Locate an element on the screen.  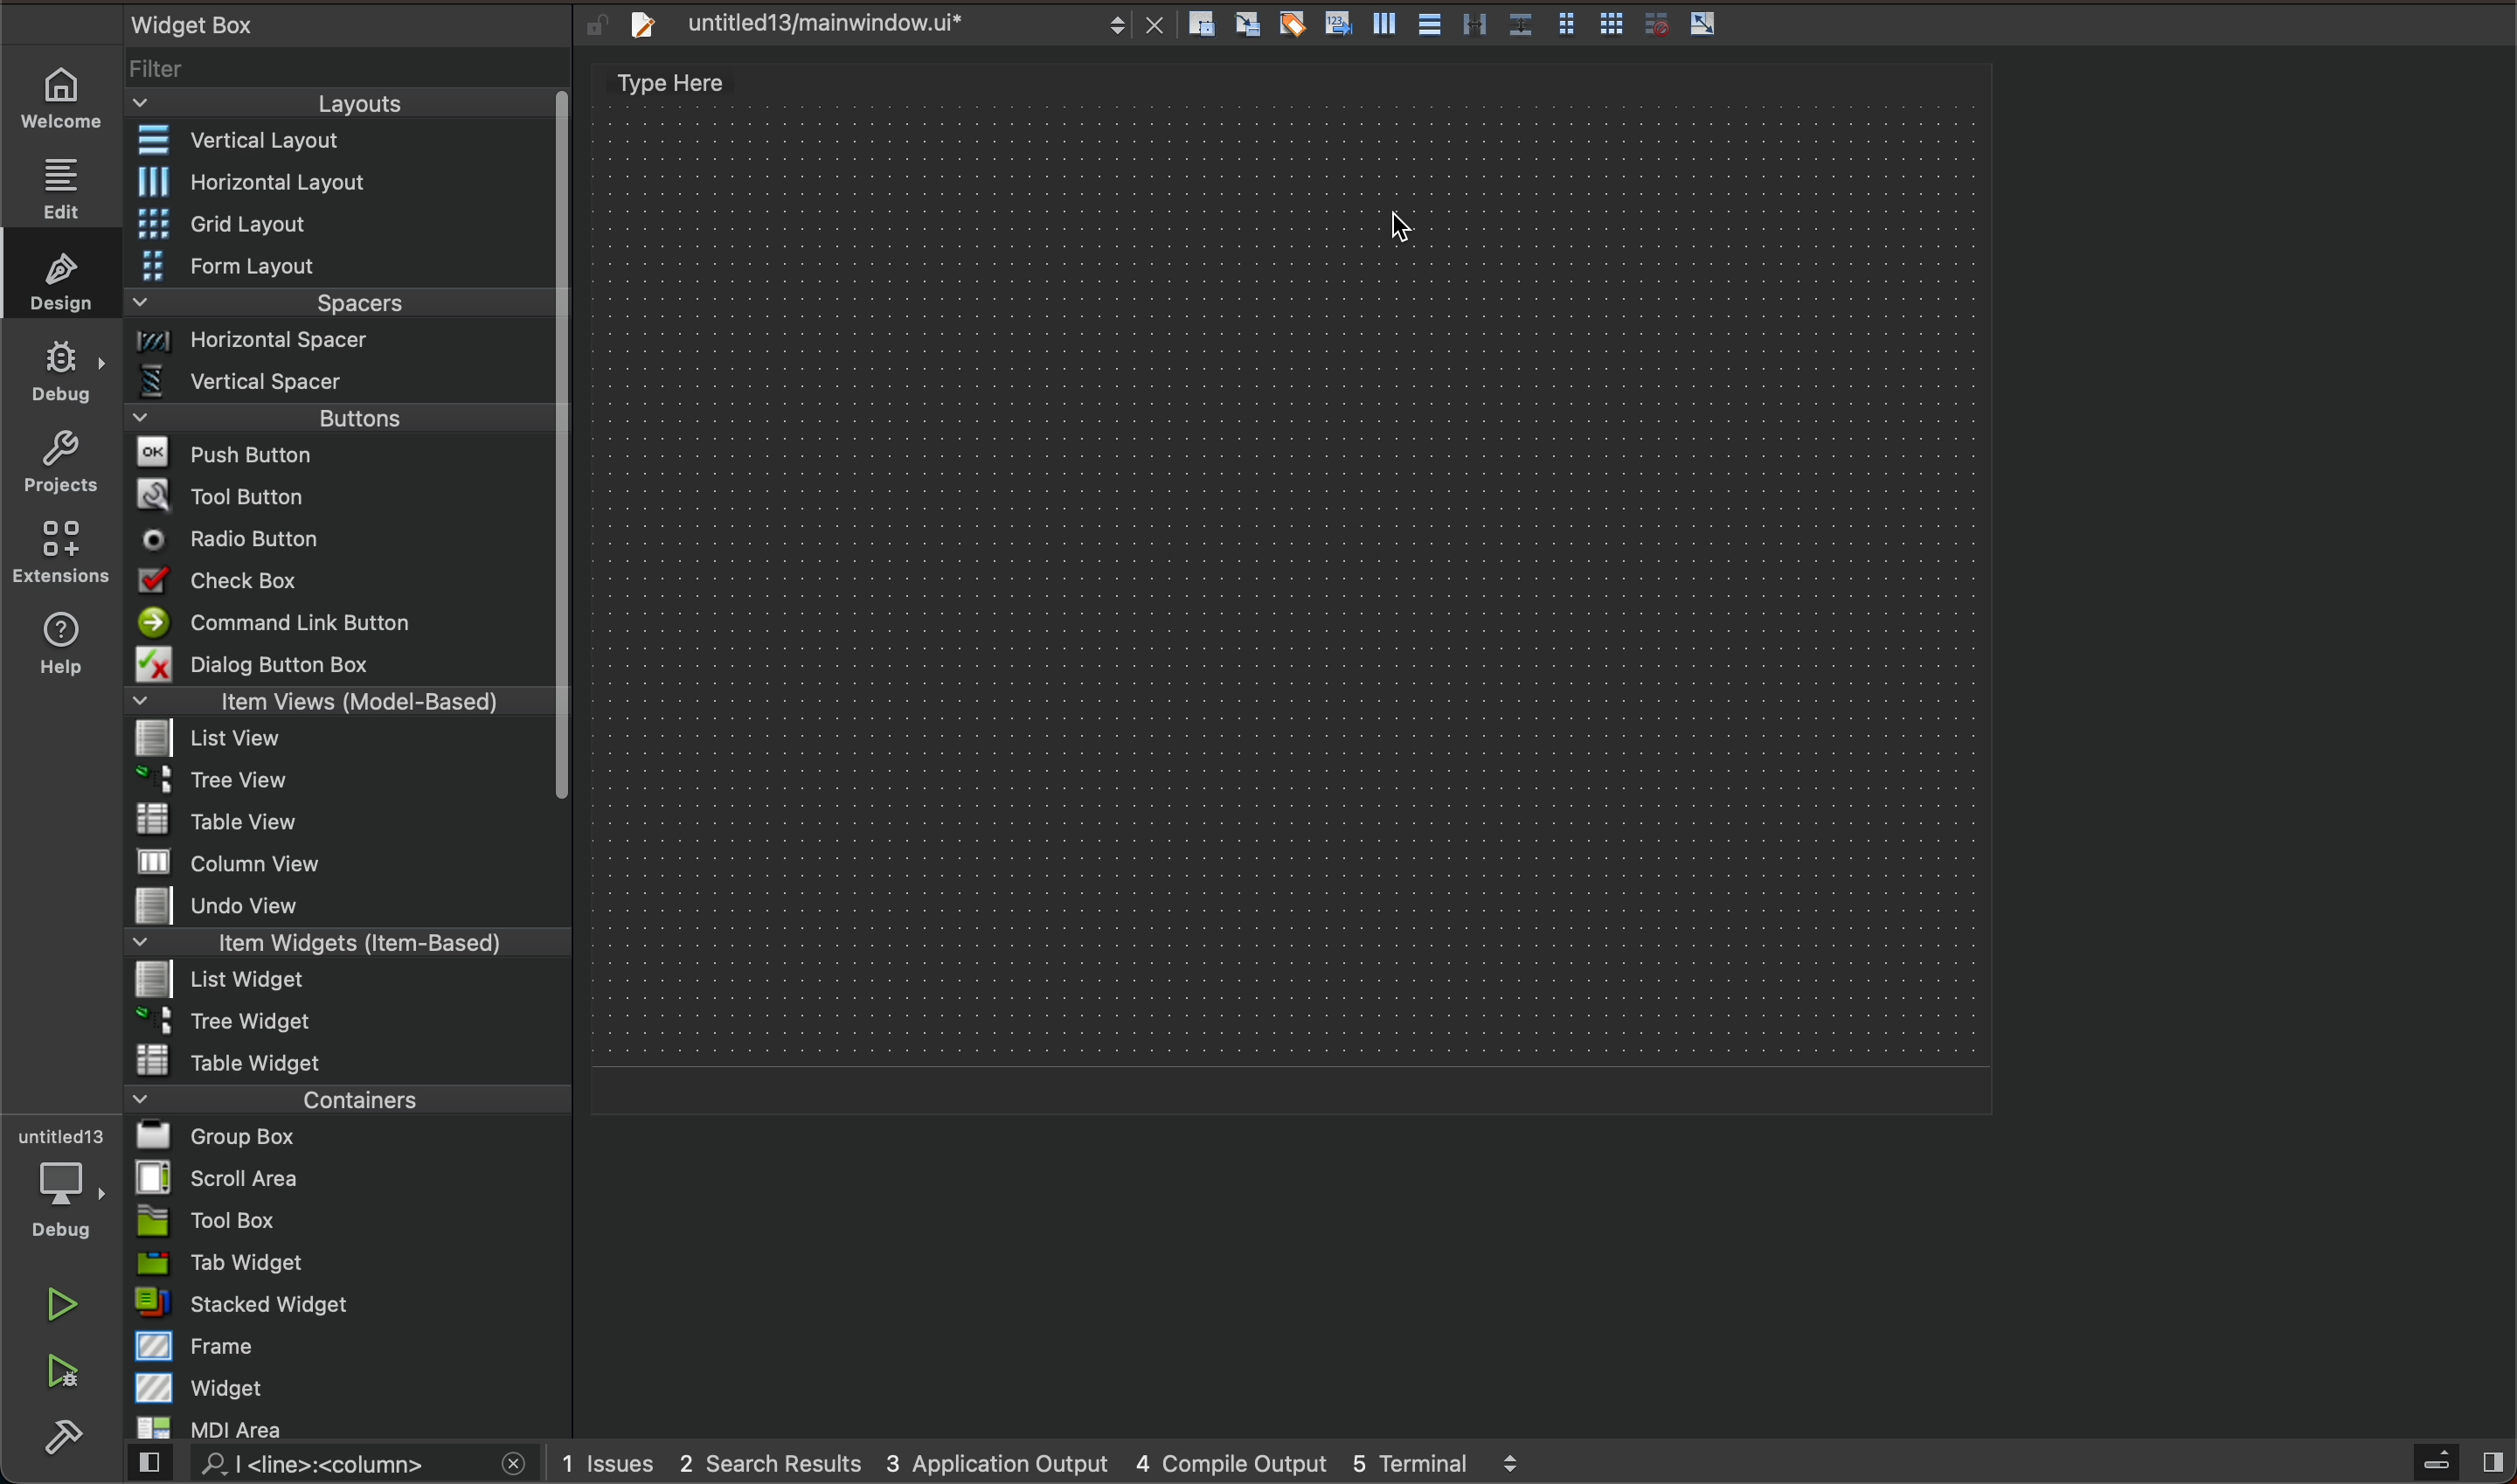
help is located at coordinates (59, 651).